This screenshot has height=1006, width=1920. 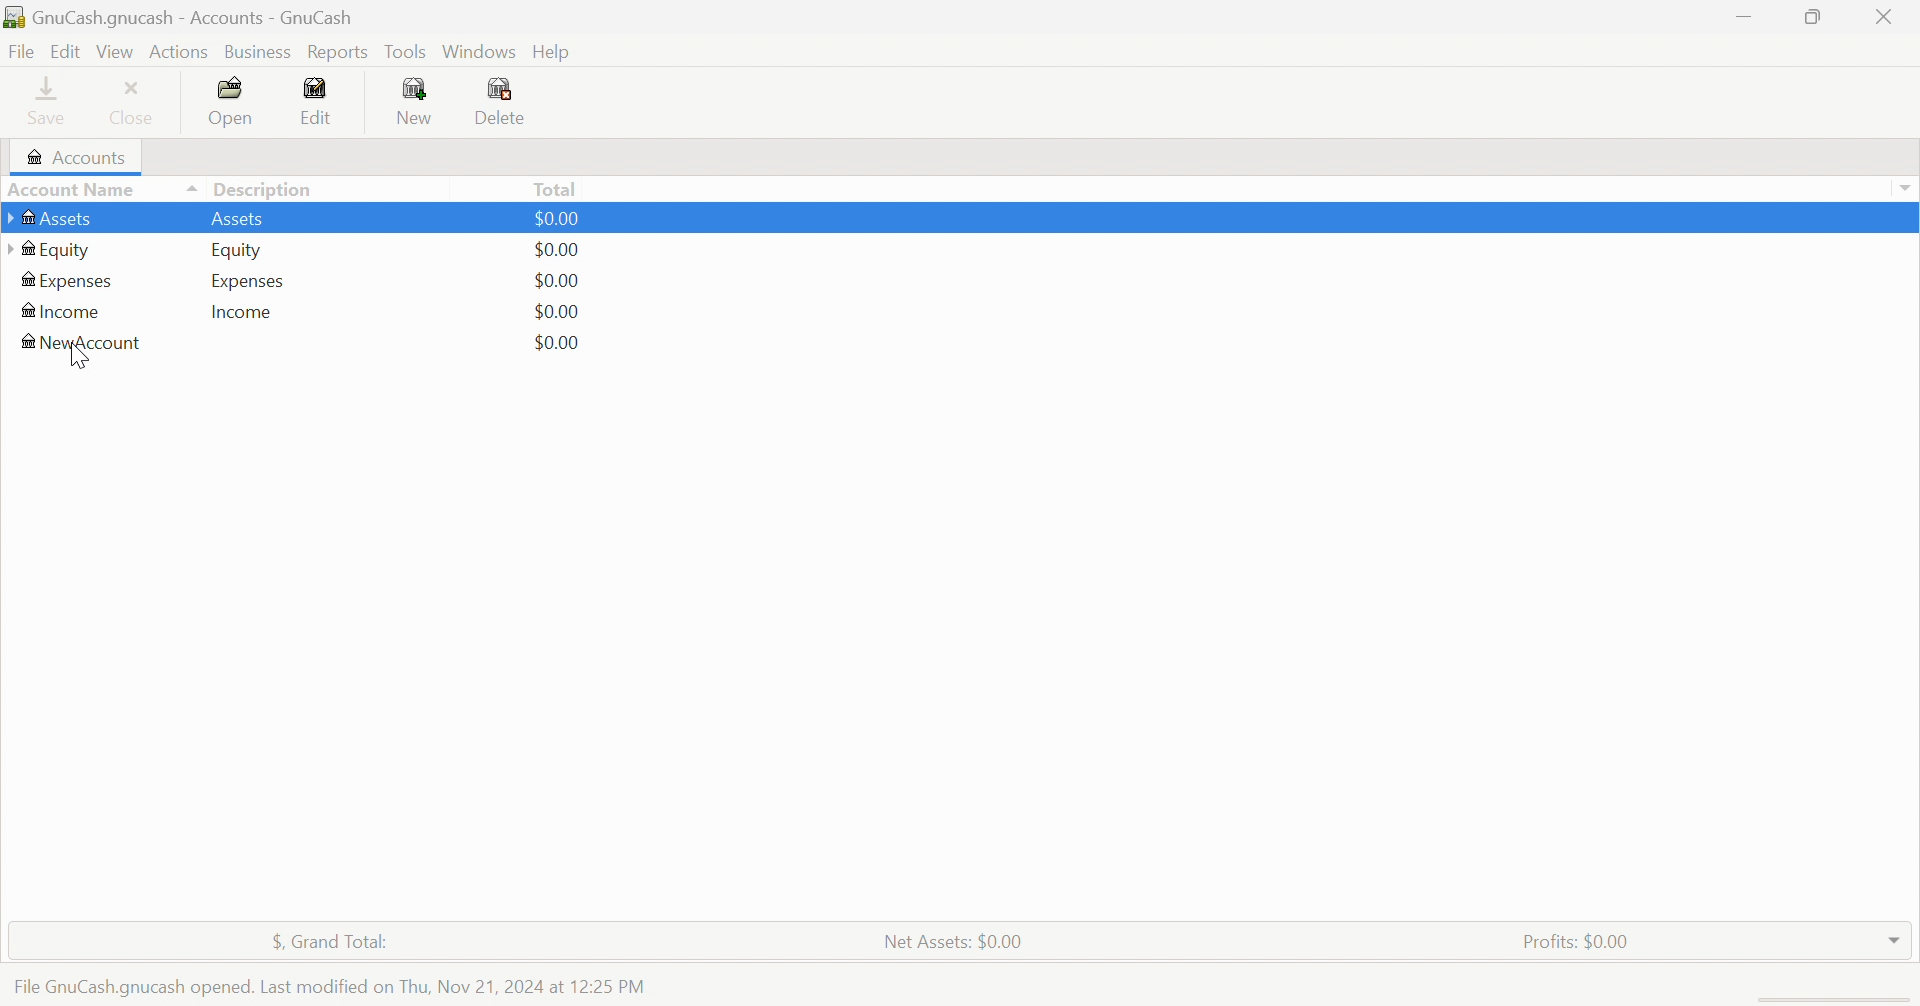 What do you see at coordinates (269, 188) in the screenshot?
I see `Description` at bounding box center [269, 188].